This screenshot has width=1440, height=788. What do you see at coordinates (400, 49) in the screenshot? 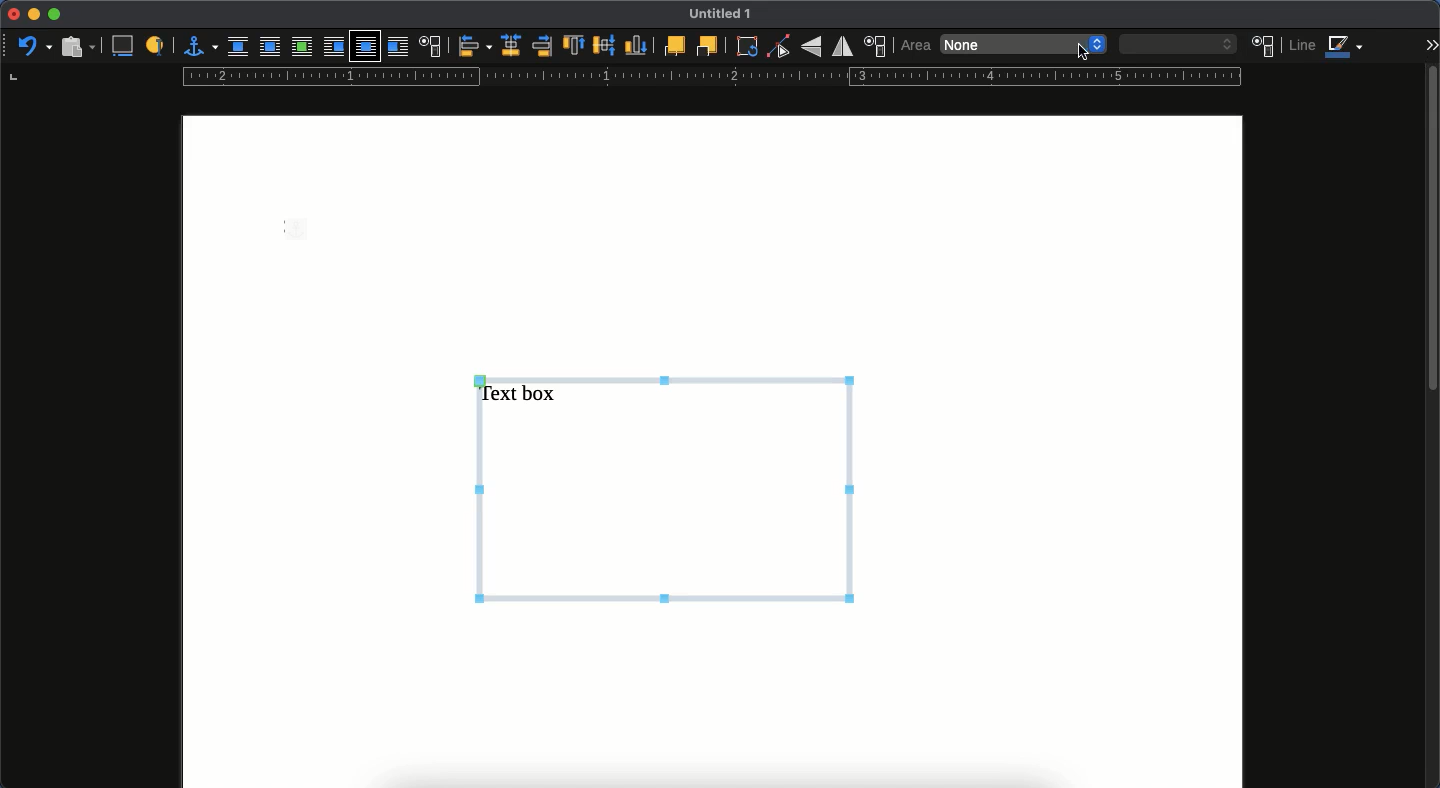
I see `after` at bounding box center [400, 49].